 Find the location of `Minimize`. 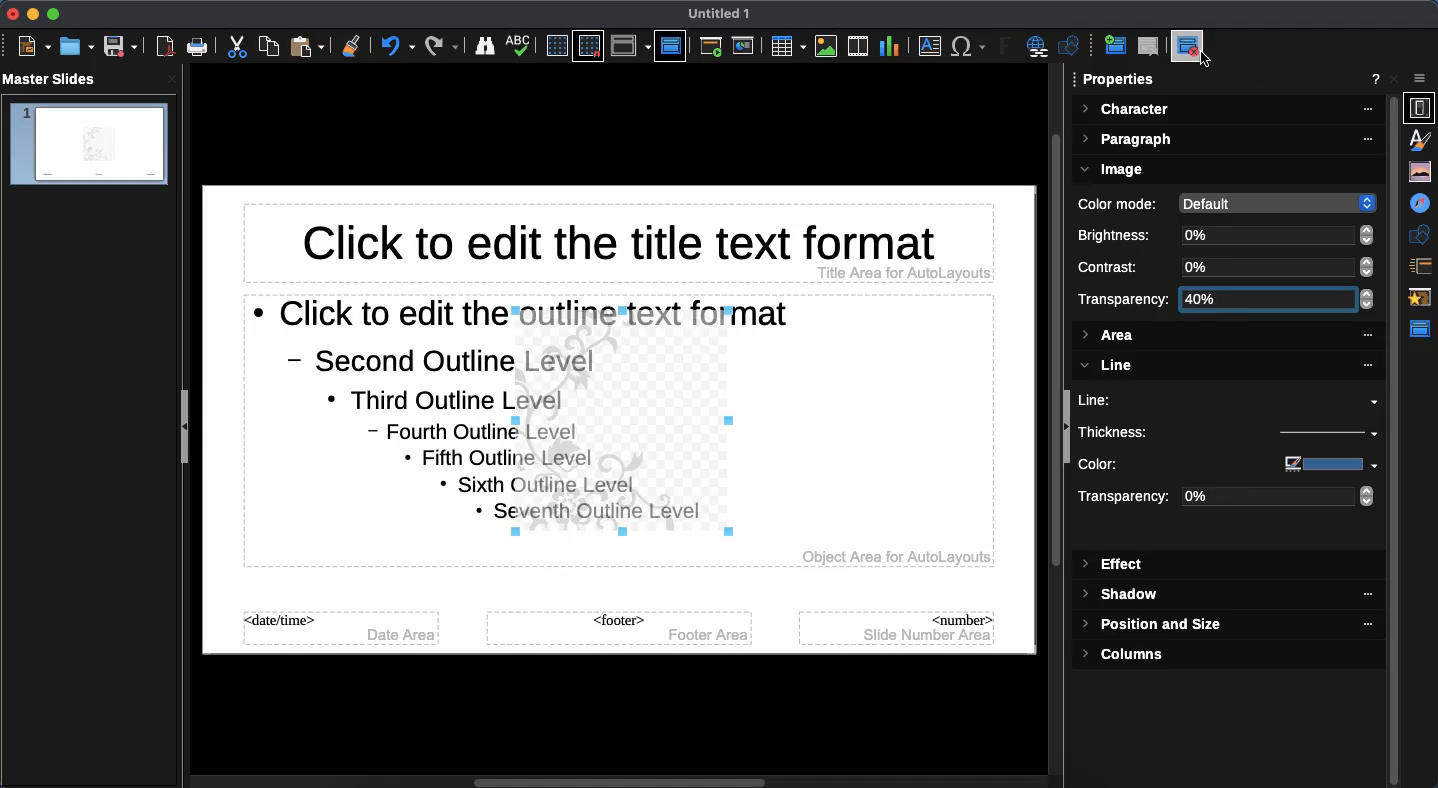

Minimize is located at coordinates (30, 14).